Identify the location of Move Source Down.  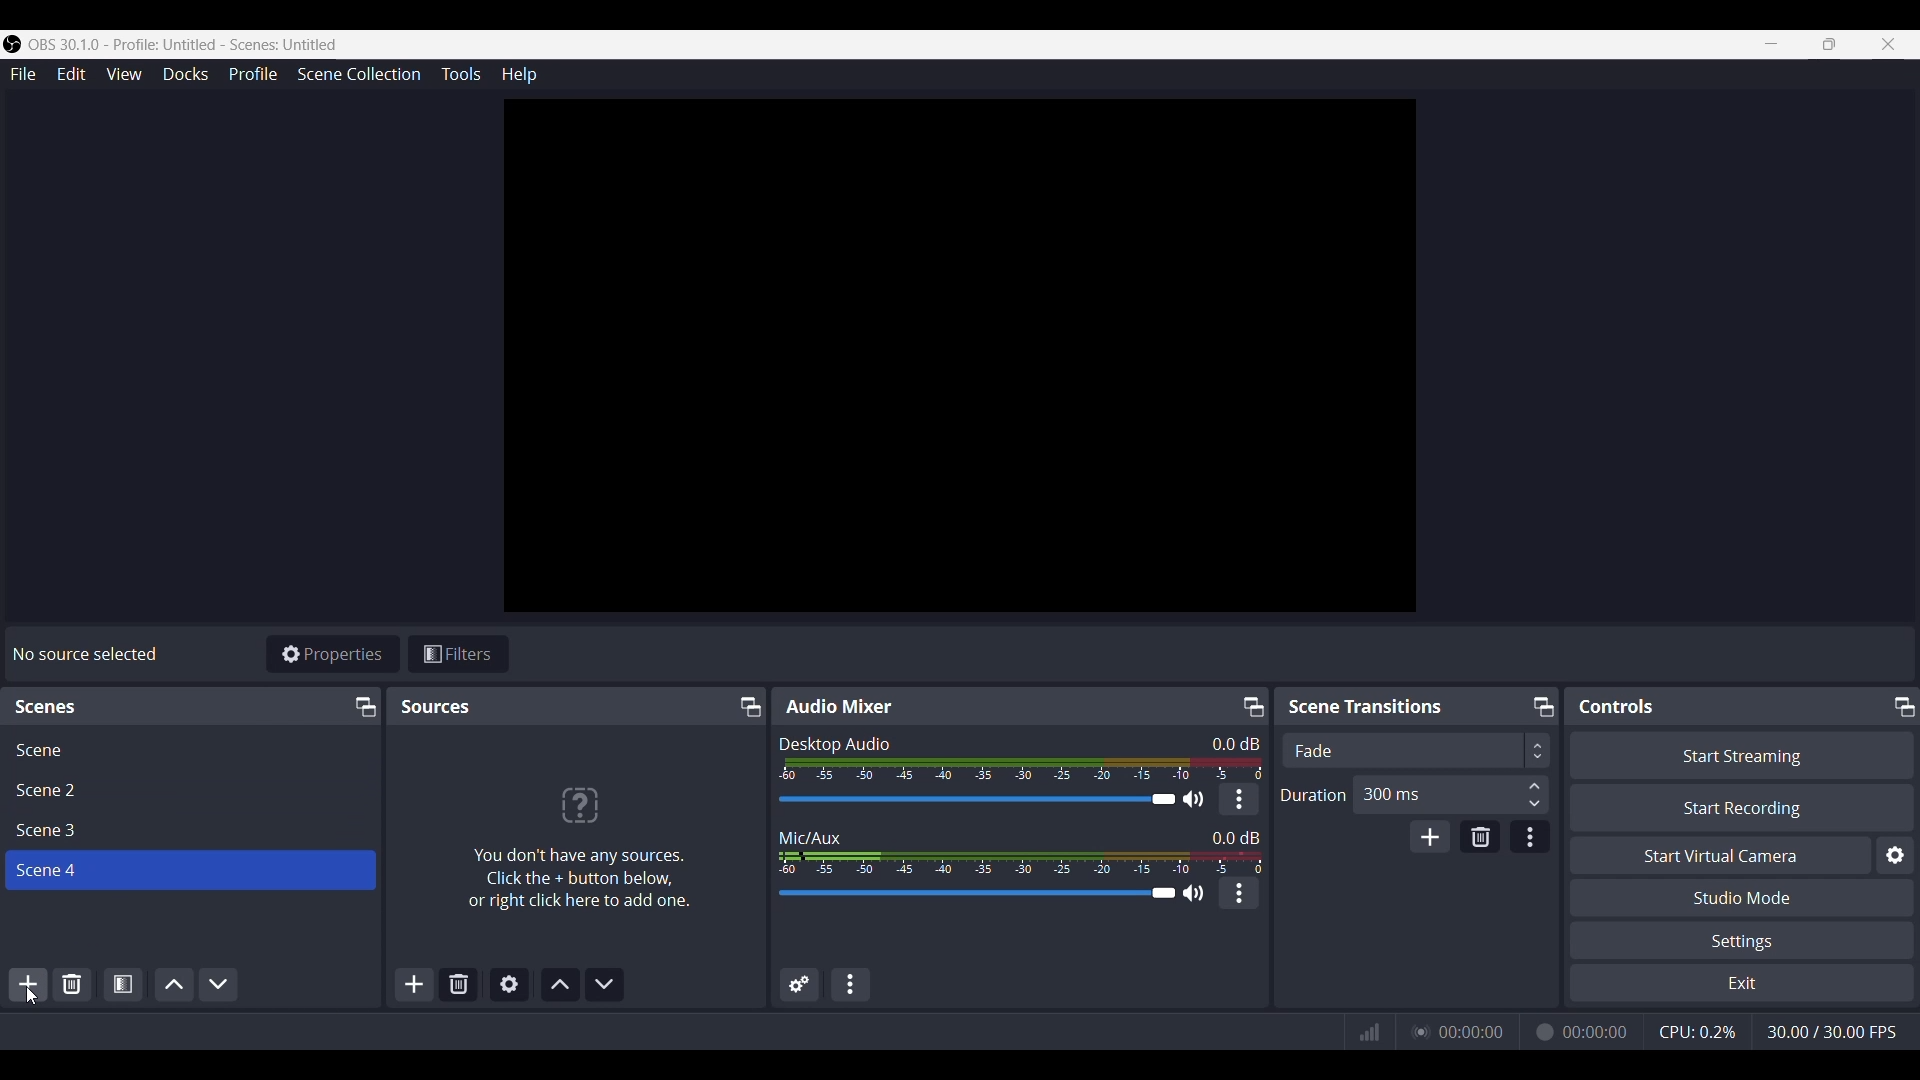
(605, 985).